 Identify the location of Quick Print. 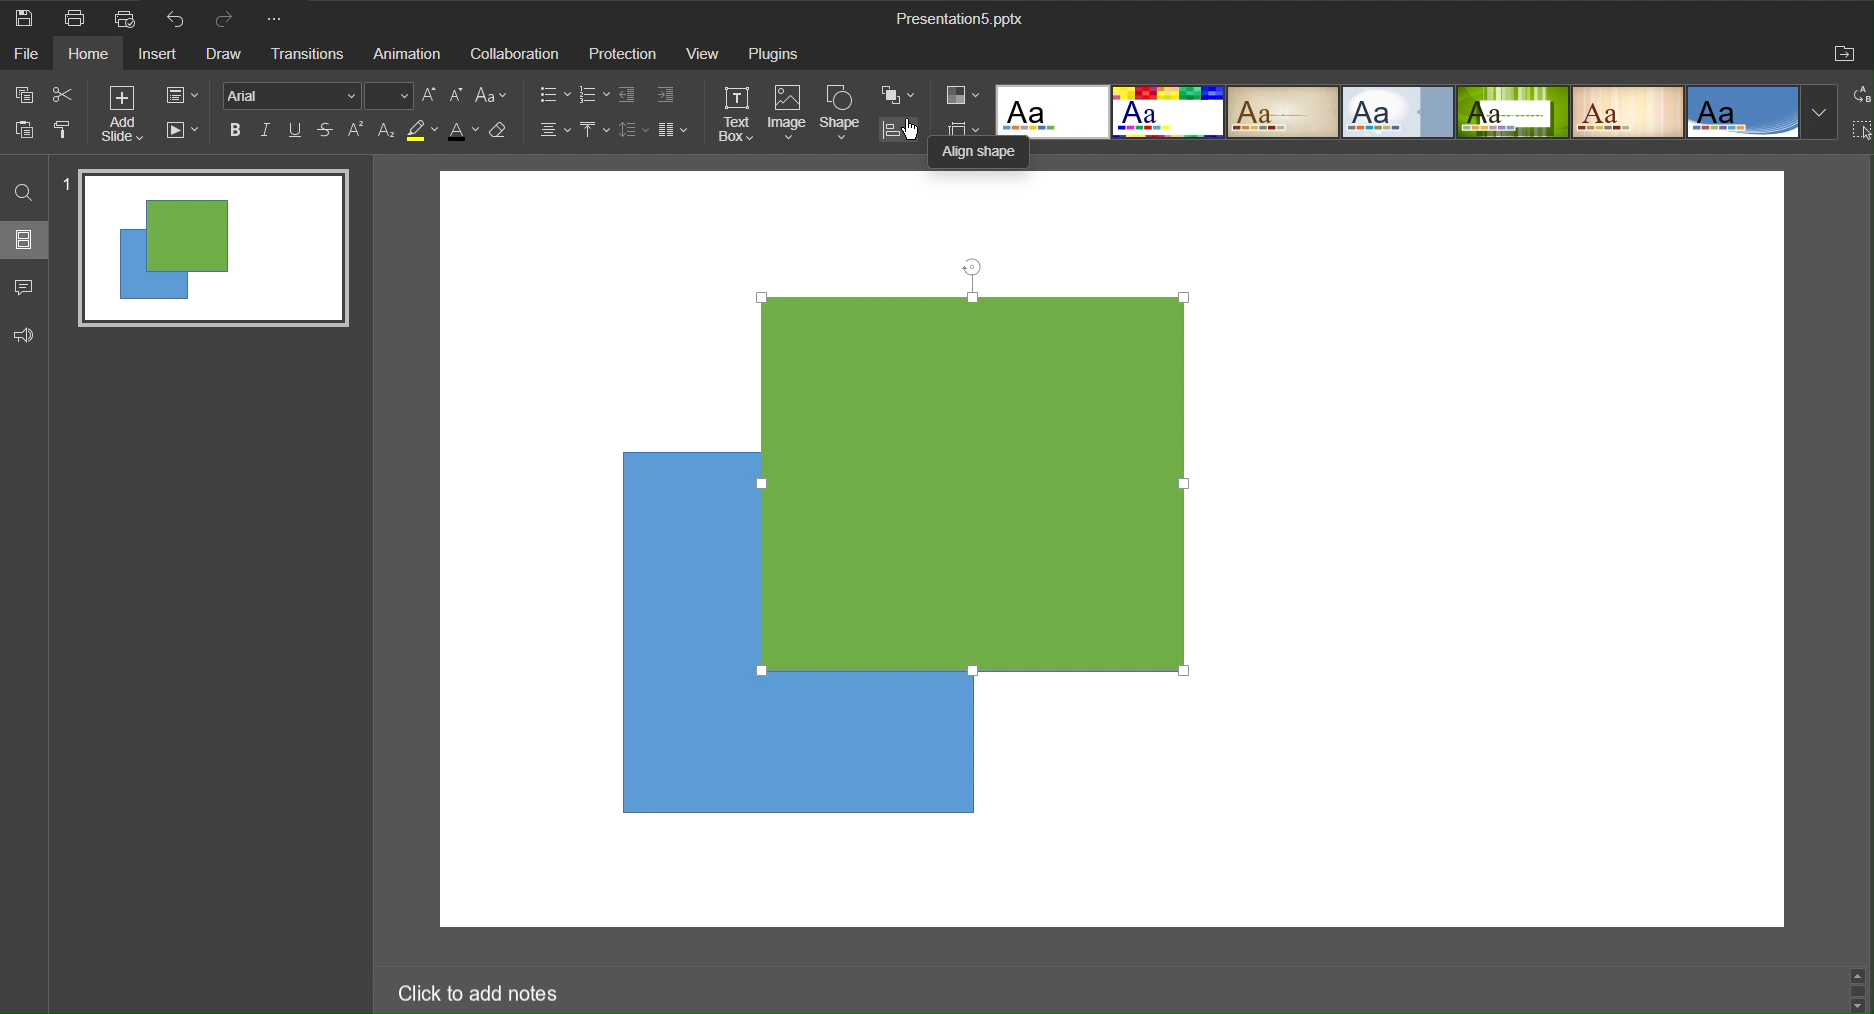
(133, 17).